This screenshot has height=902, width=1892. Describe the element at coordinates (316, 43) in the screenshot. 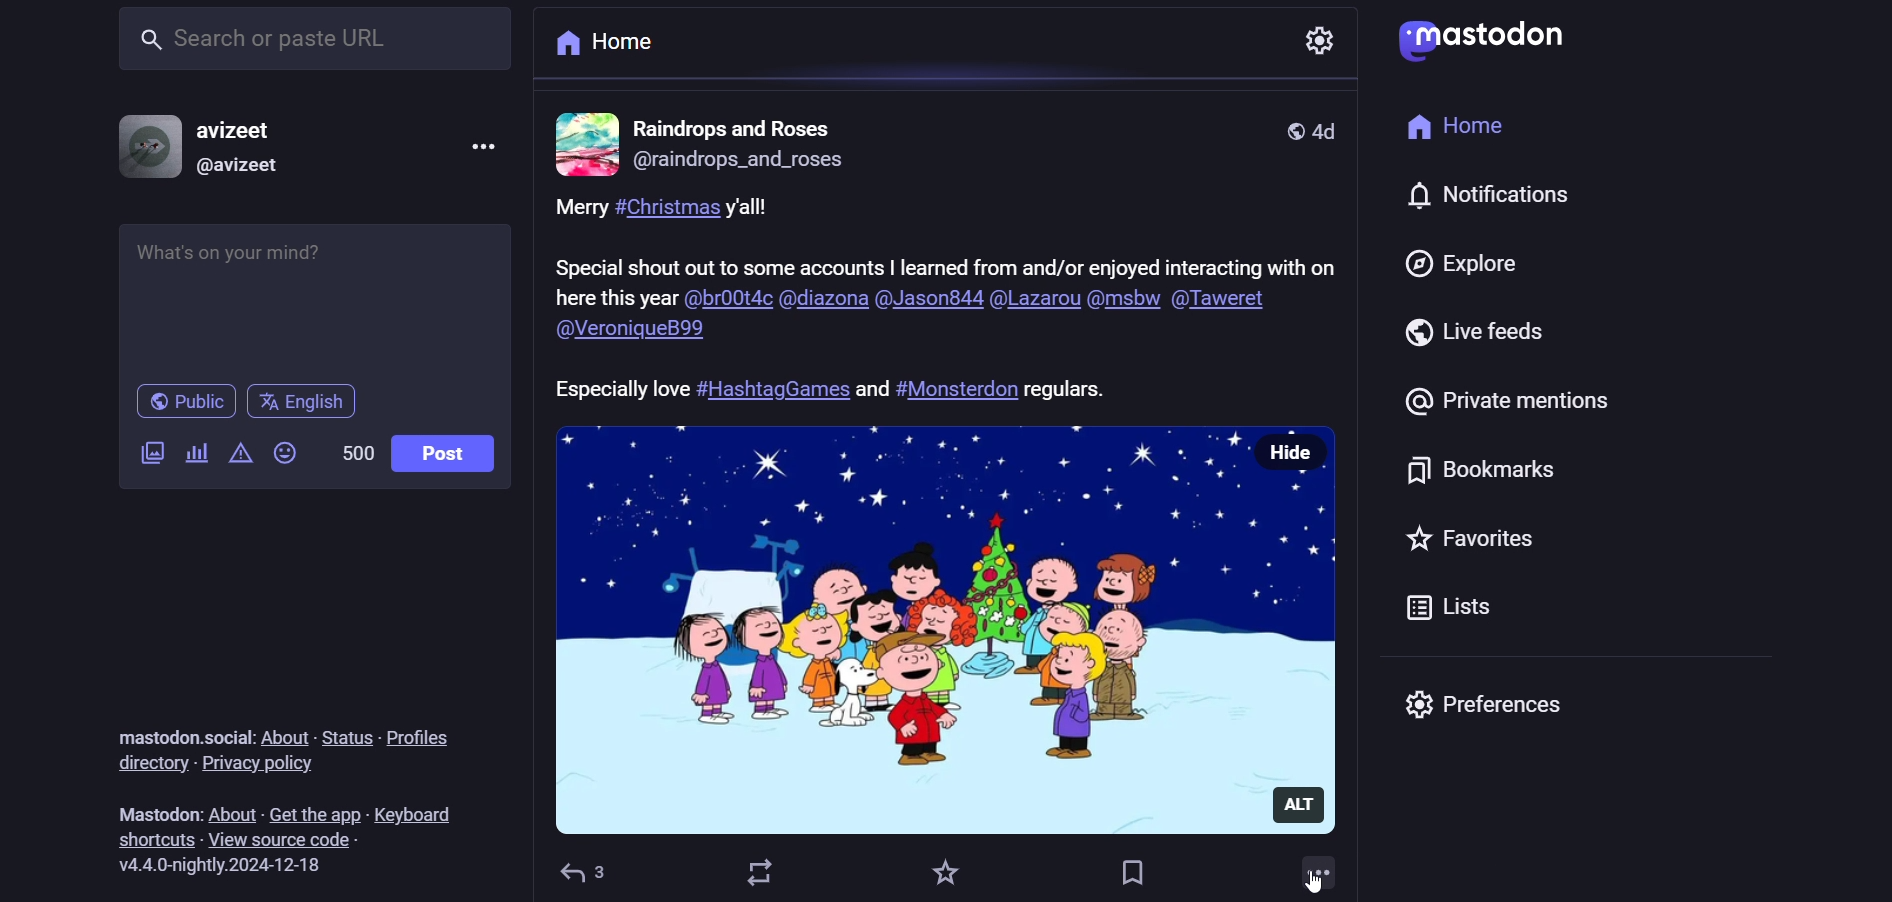

I see `search` at that location.